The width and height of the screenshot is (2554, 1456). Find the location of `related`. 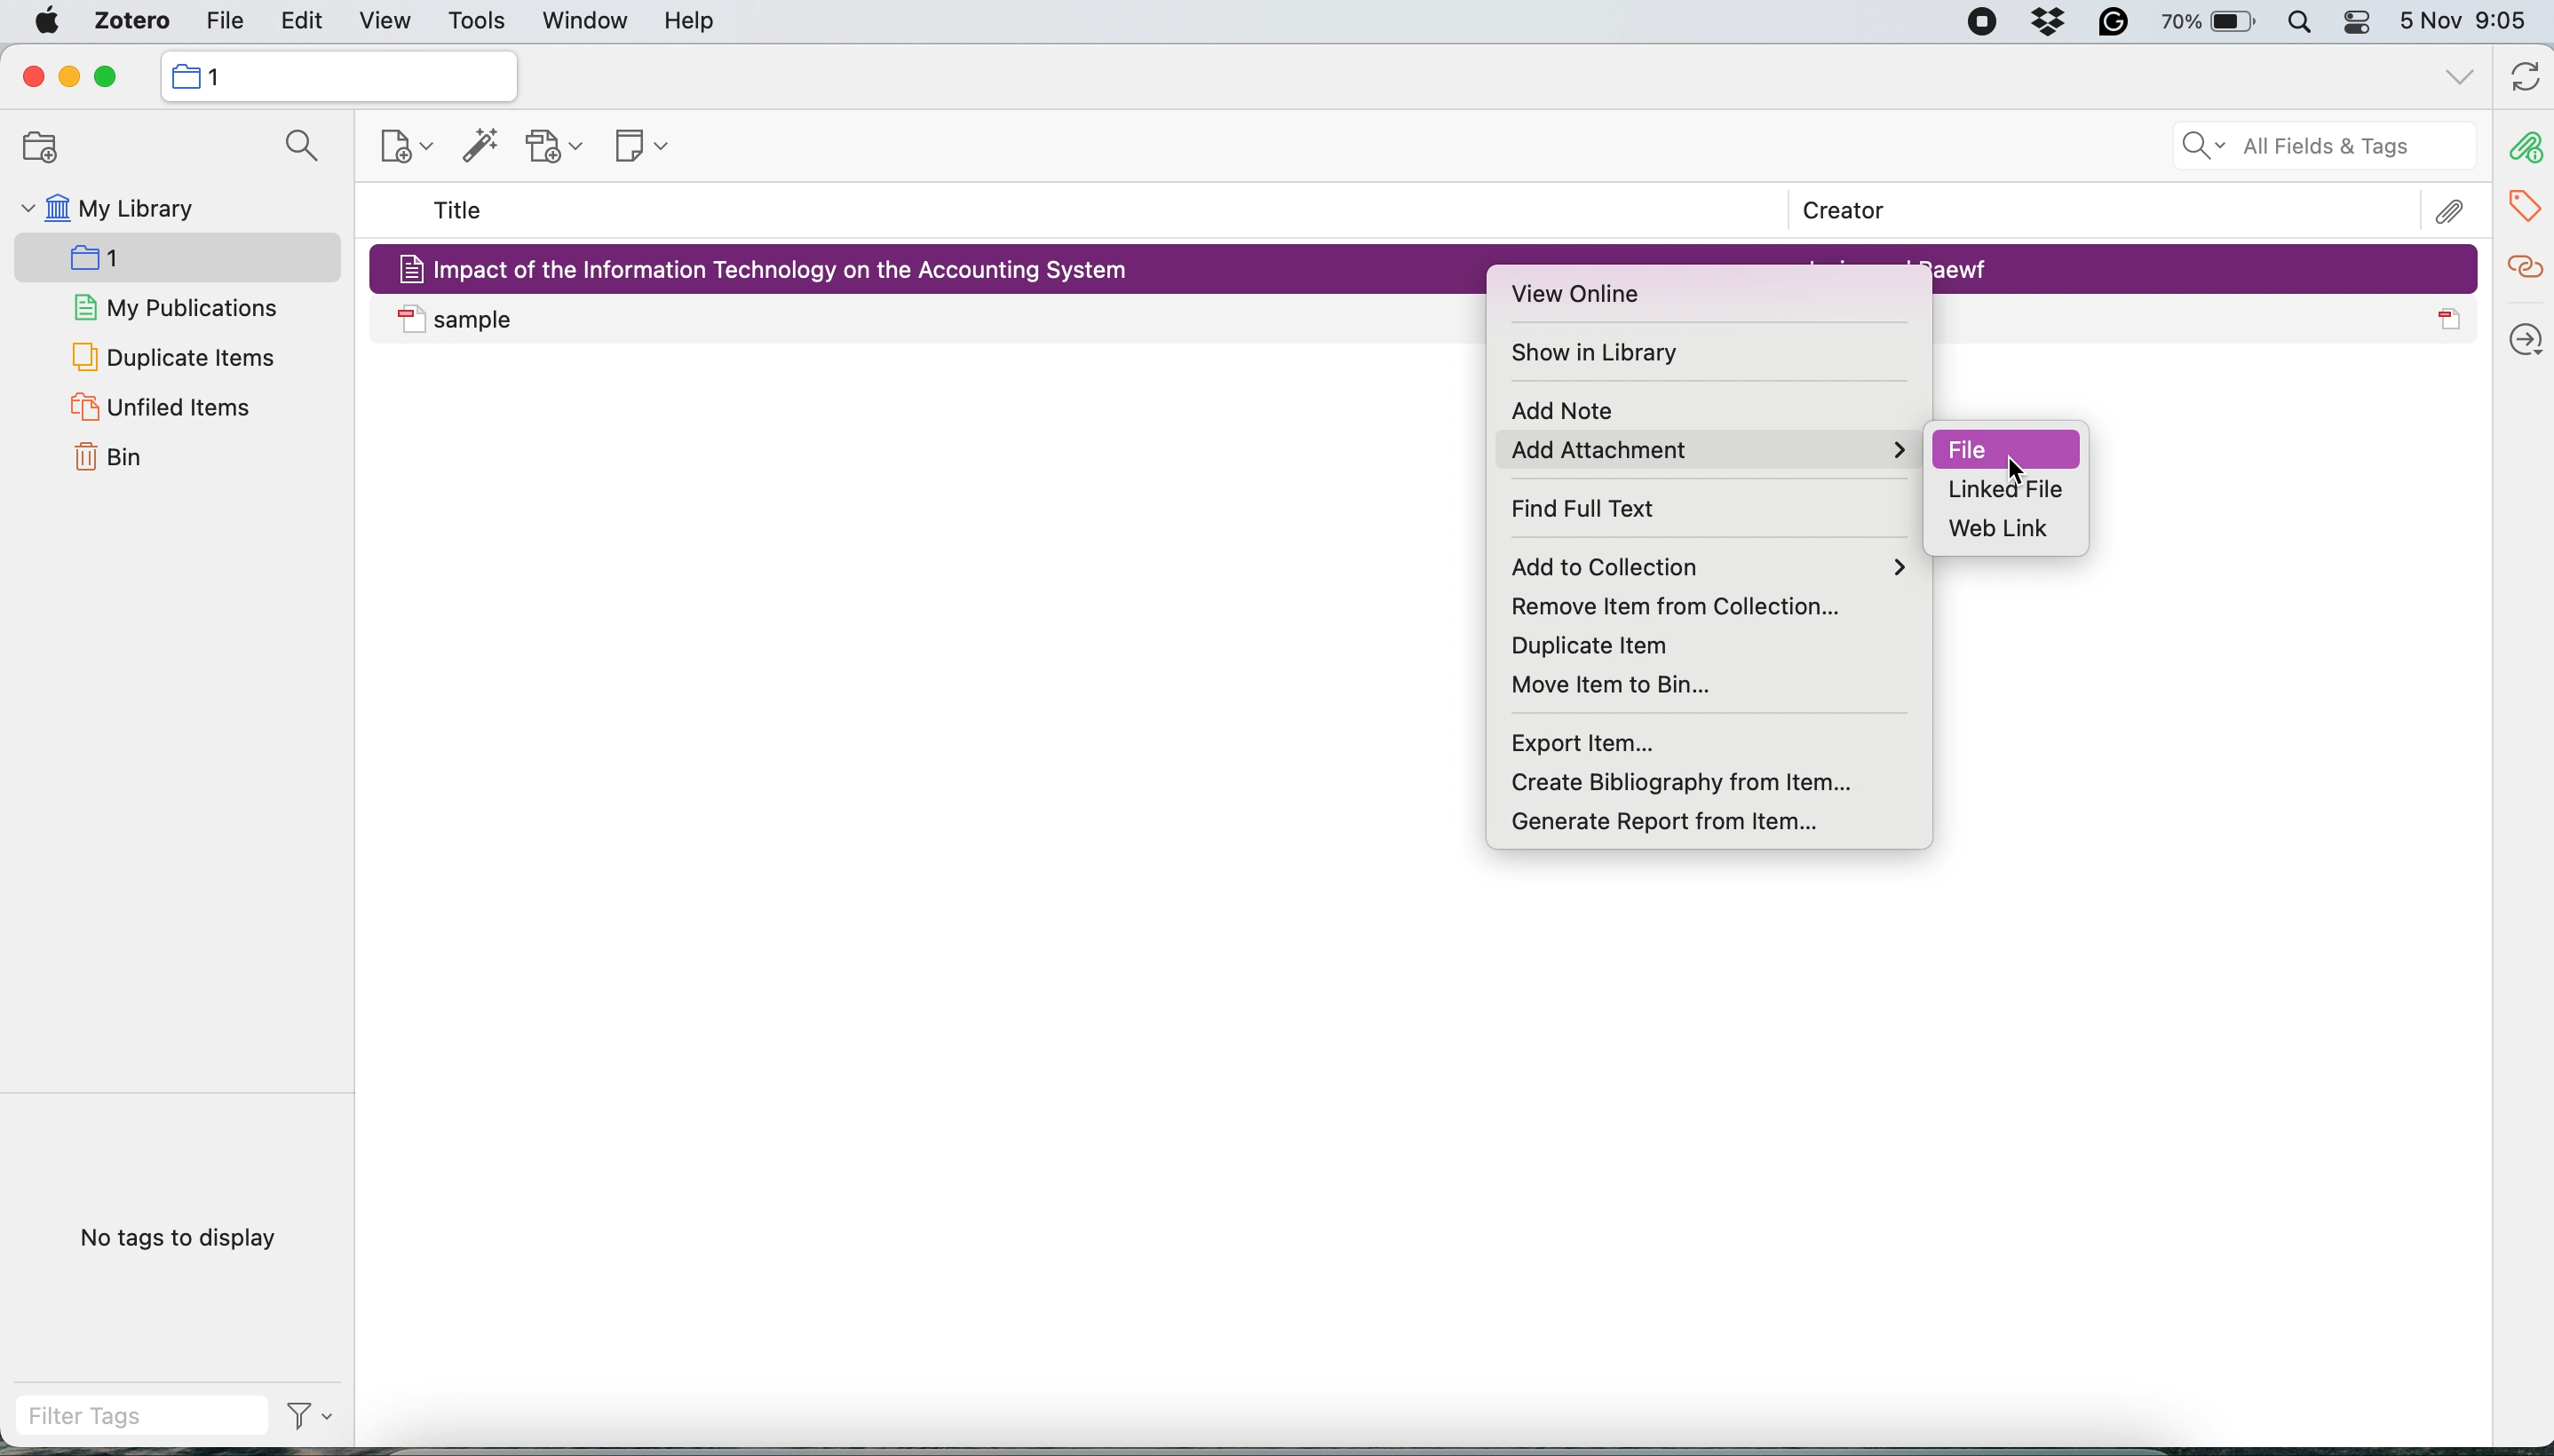

related is located at coordinates (2523, 264).